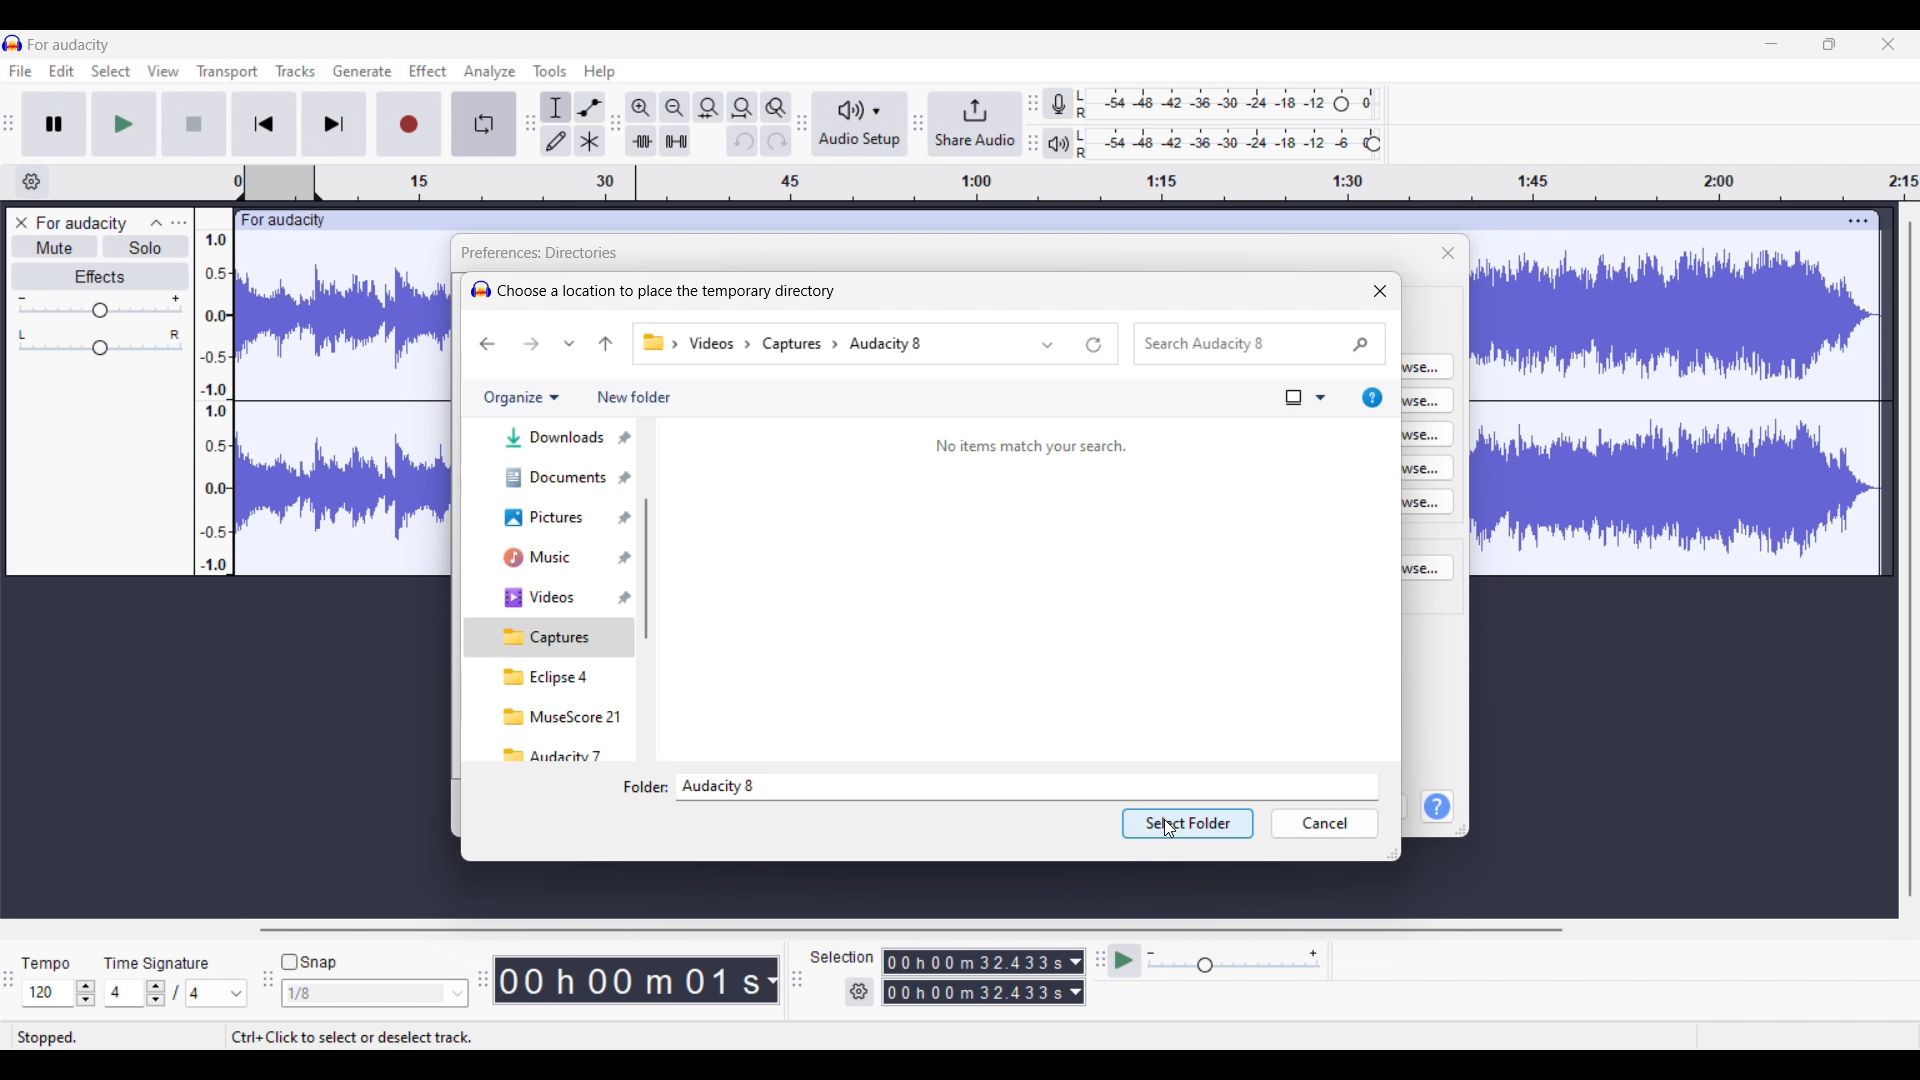 The width and height of the screenshot is (1920, 1080). I want to click on Effects, so click(101, 276).